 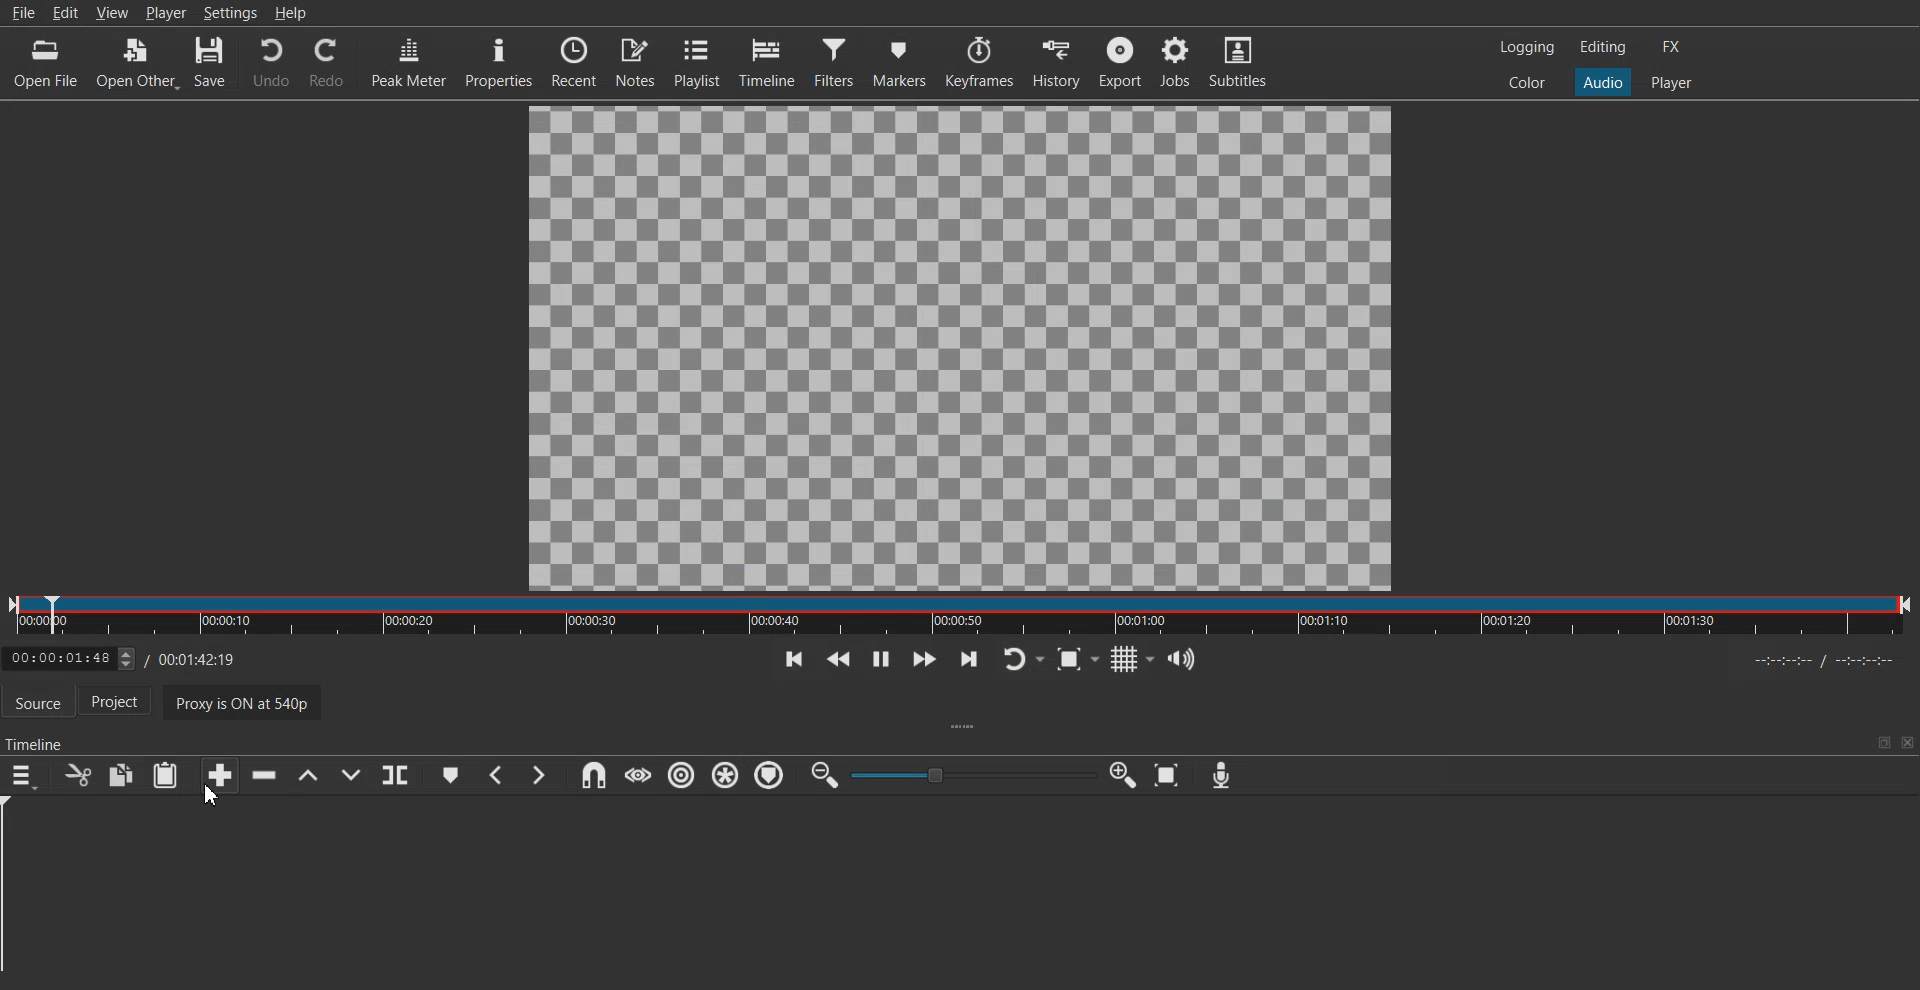 I want to click on Edit, so click(x=66, y=14).